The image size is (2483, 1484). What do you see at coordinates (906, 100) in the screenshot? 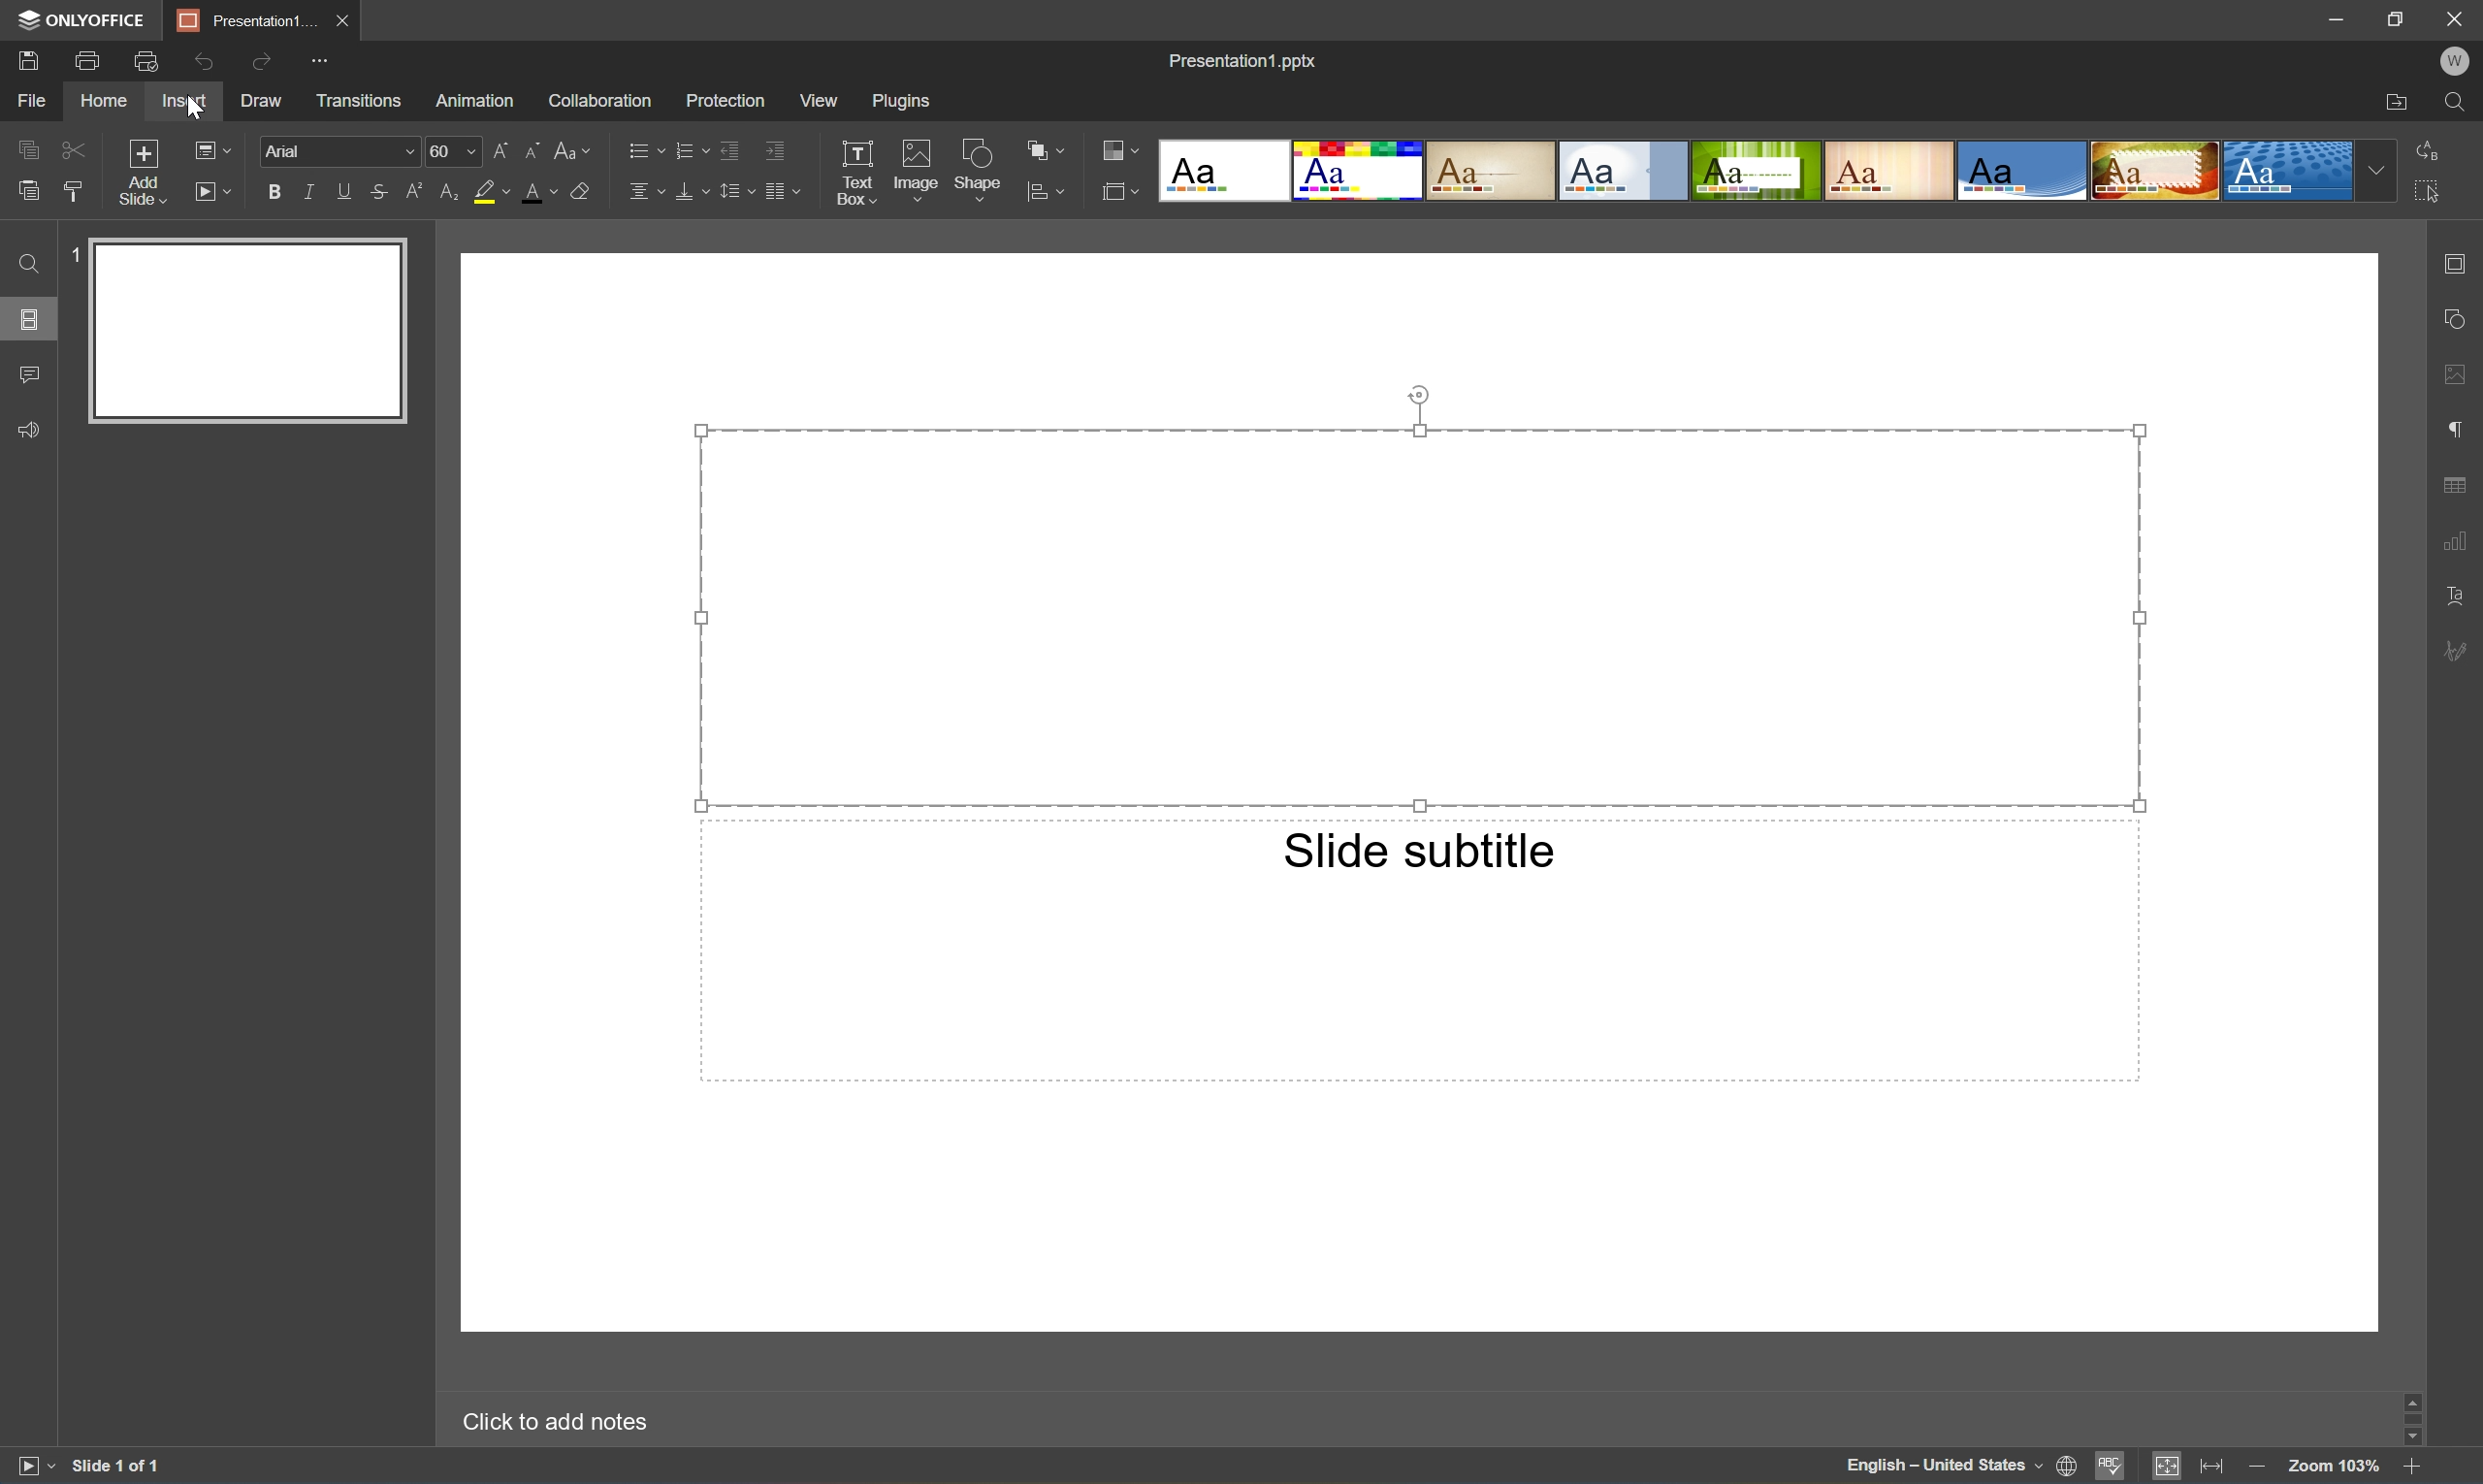
I see `Plugins` at bounding box center [906, 100].